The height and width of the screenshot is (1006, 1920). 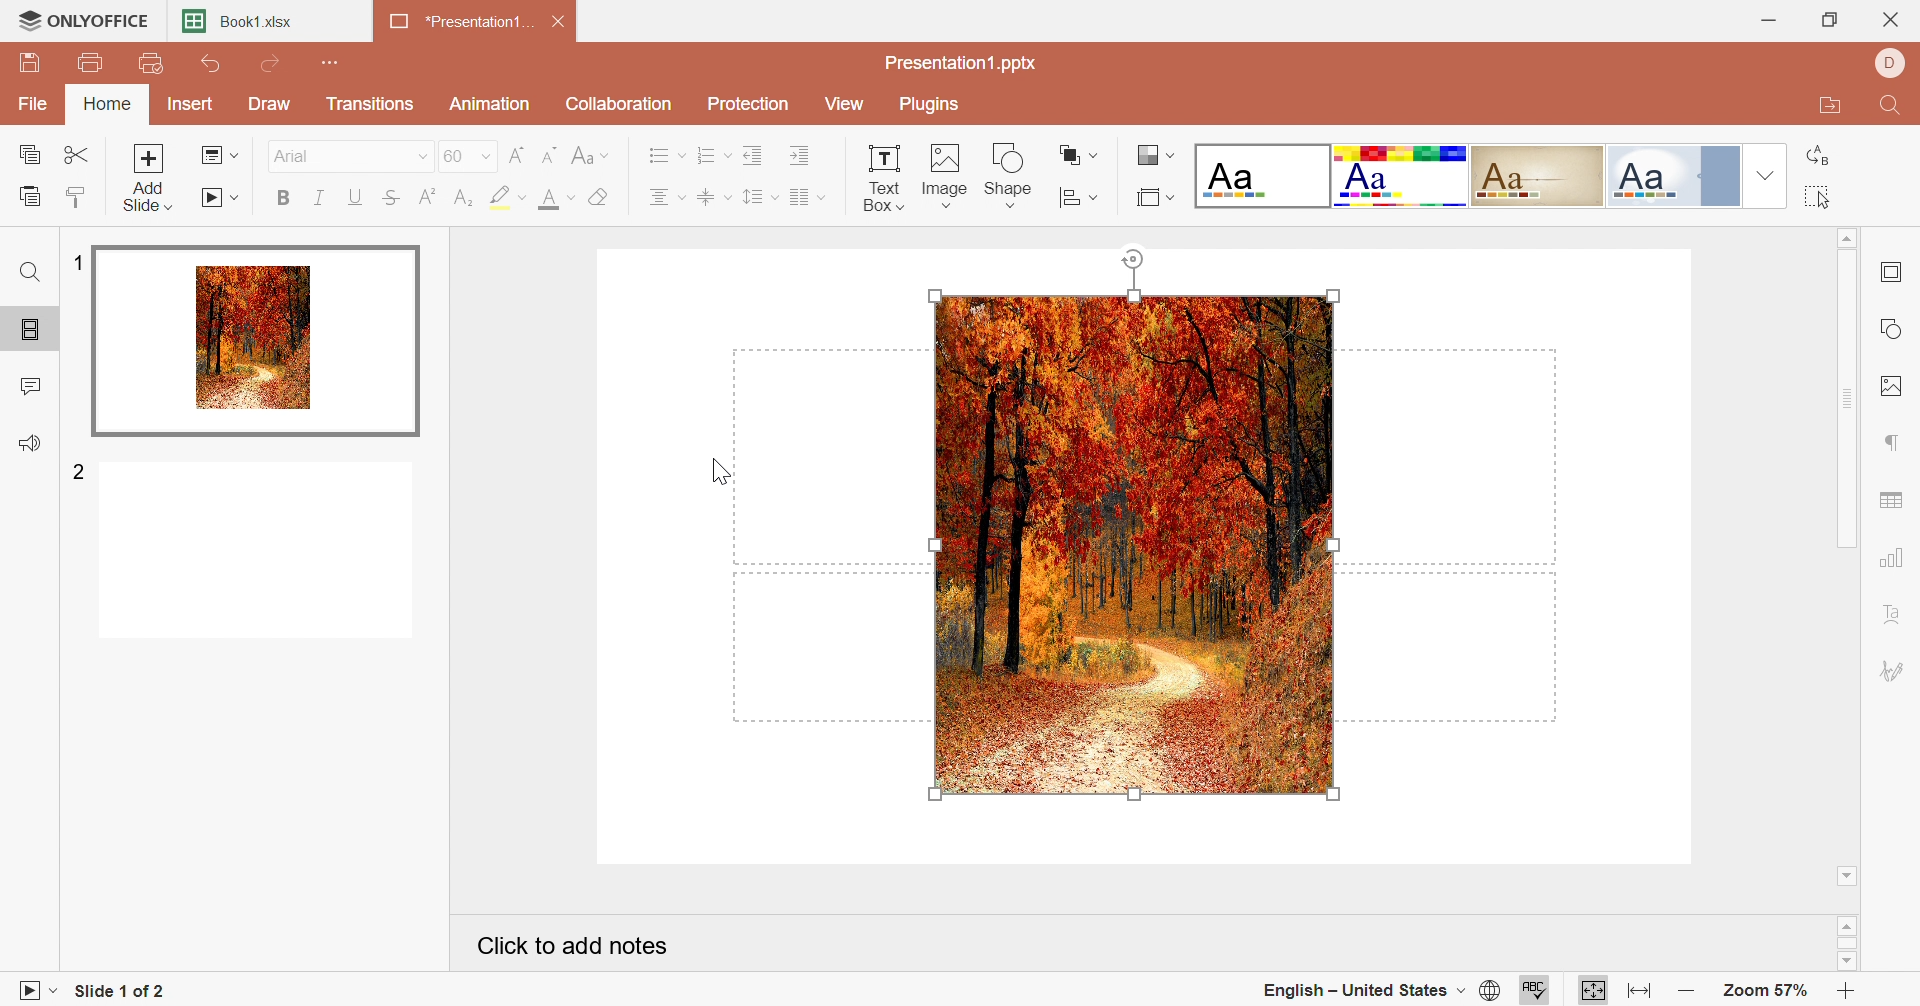 What do you see at coordinates (1636, 989) in the screenshot?
I see `Fit to width` at bounding box center [1636, 989].